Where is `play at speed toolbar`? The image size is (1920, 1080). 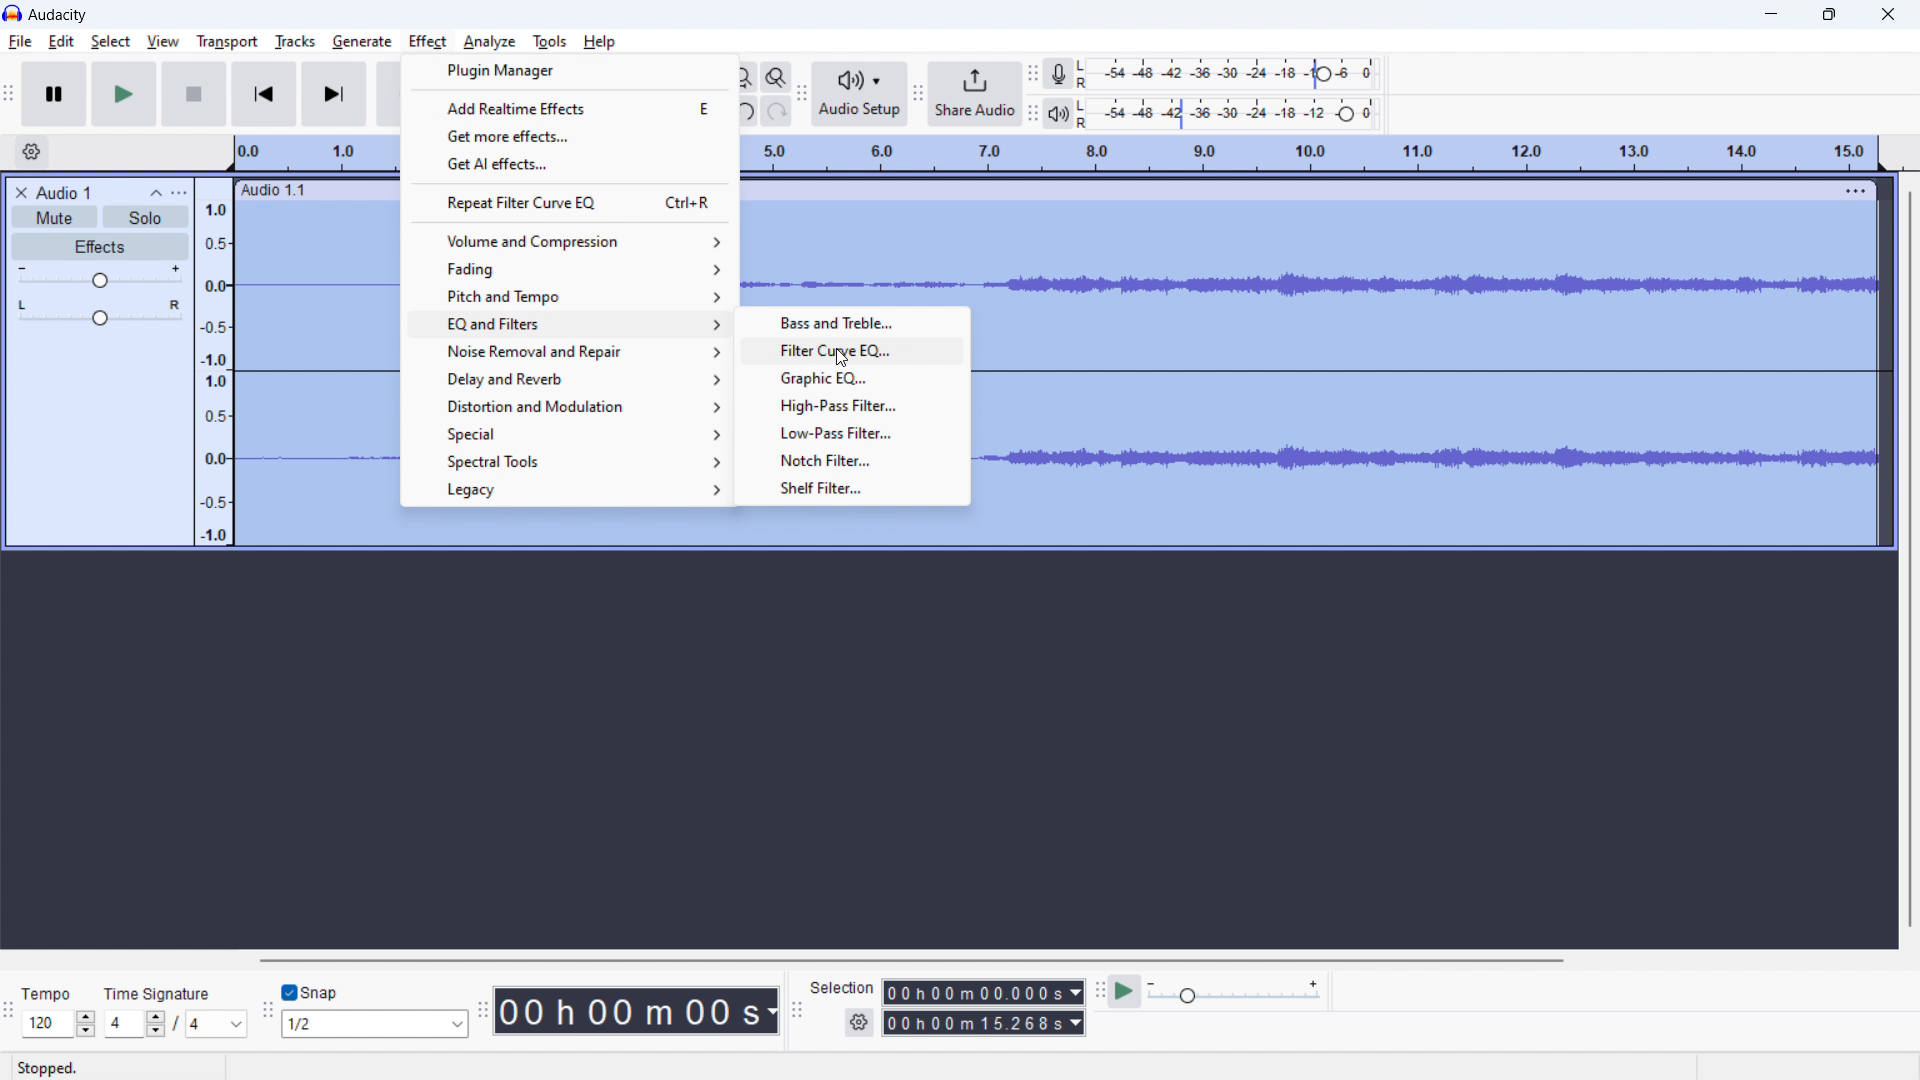
play at speed toolbar is located at coordinates (1099, 991).